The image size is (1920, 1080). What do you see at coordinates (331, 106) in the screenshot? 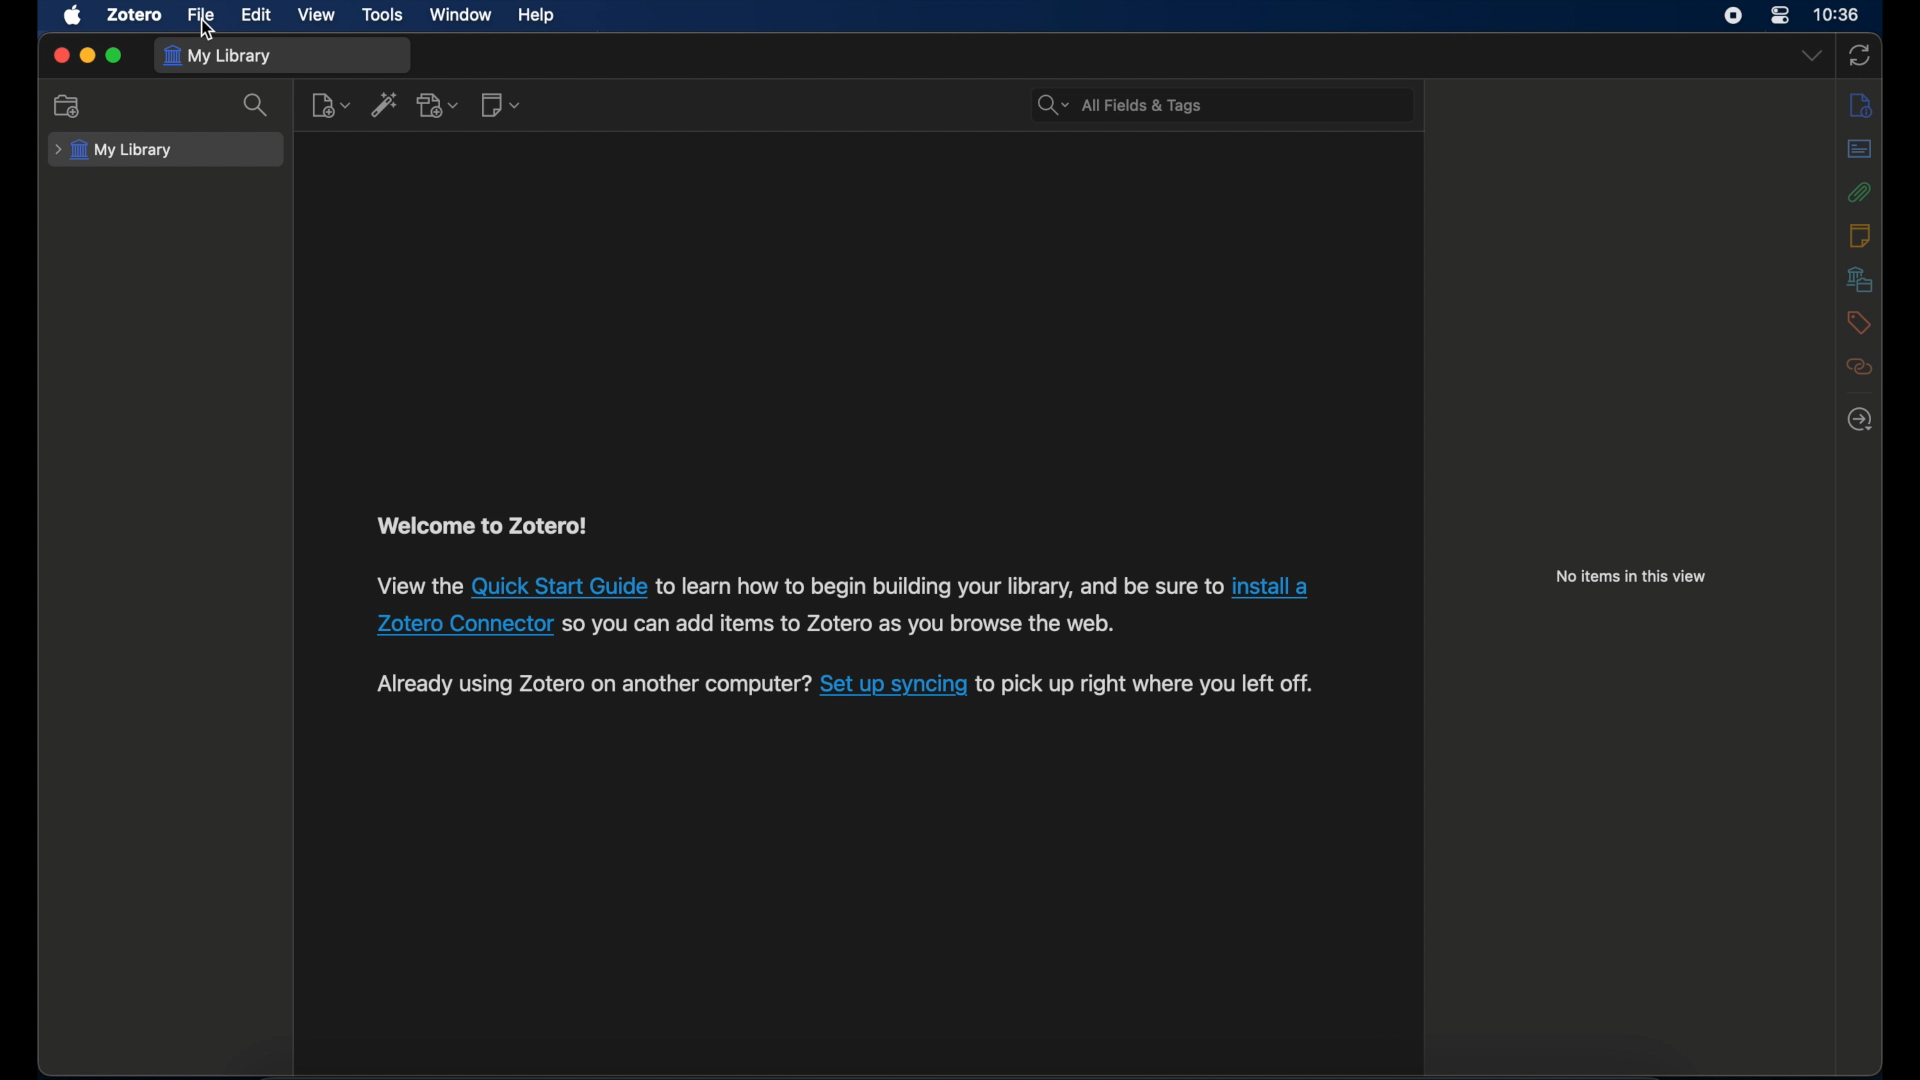
I see `new item` at bounding box center [331, 106].